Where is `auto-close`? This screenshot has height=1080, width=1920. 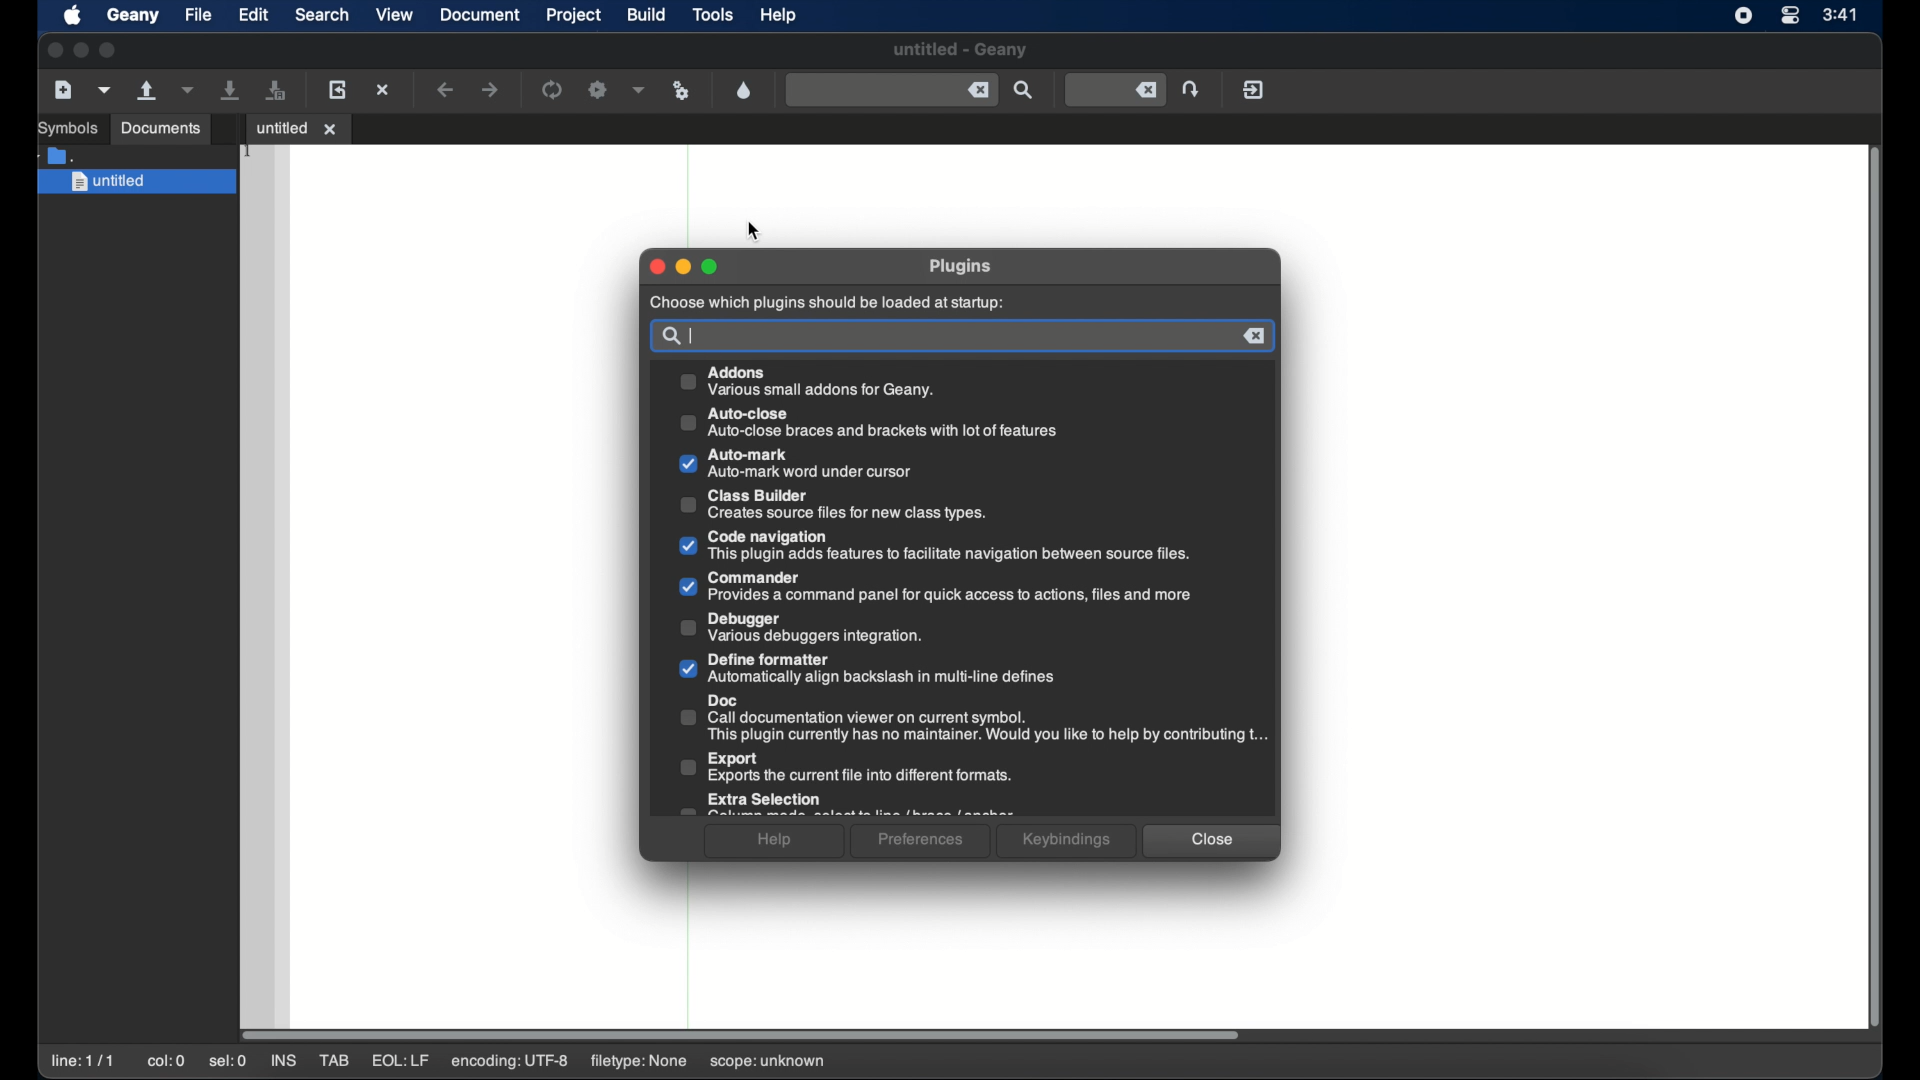
auto-close is located at coordinates (869, 422).